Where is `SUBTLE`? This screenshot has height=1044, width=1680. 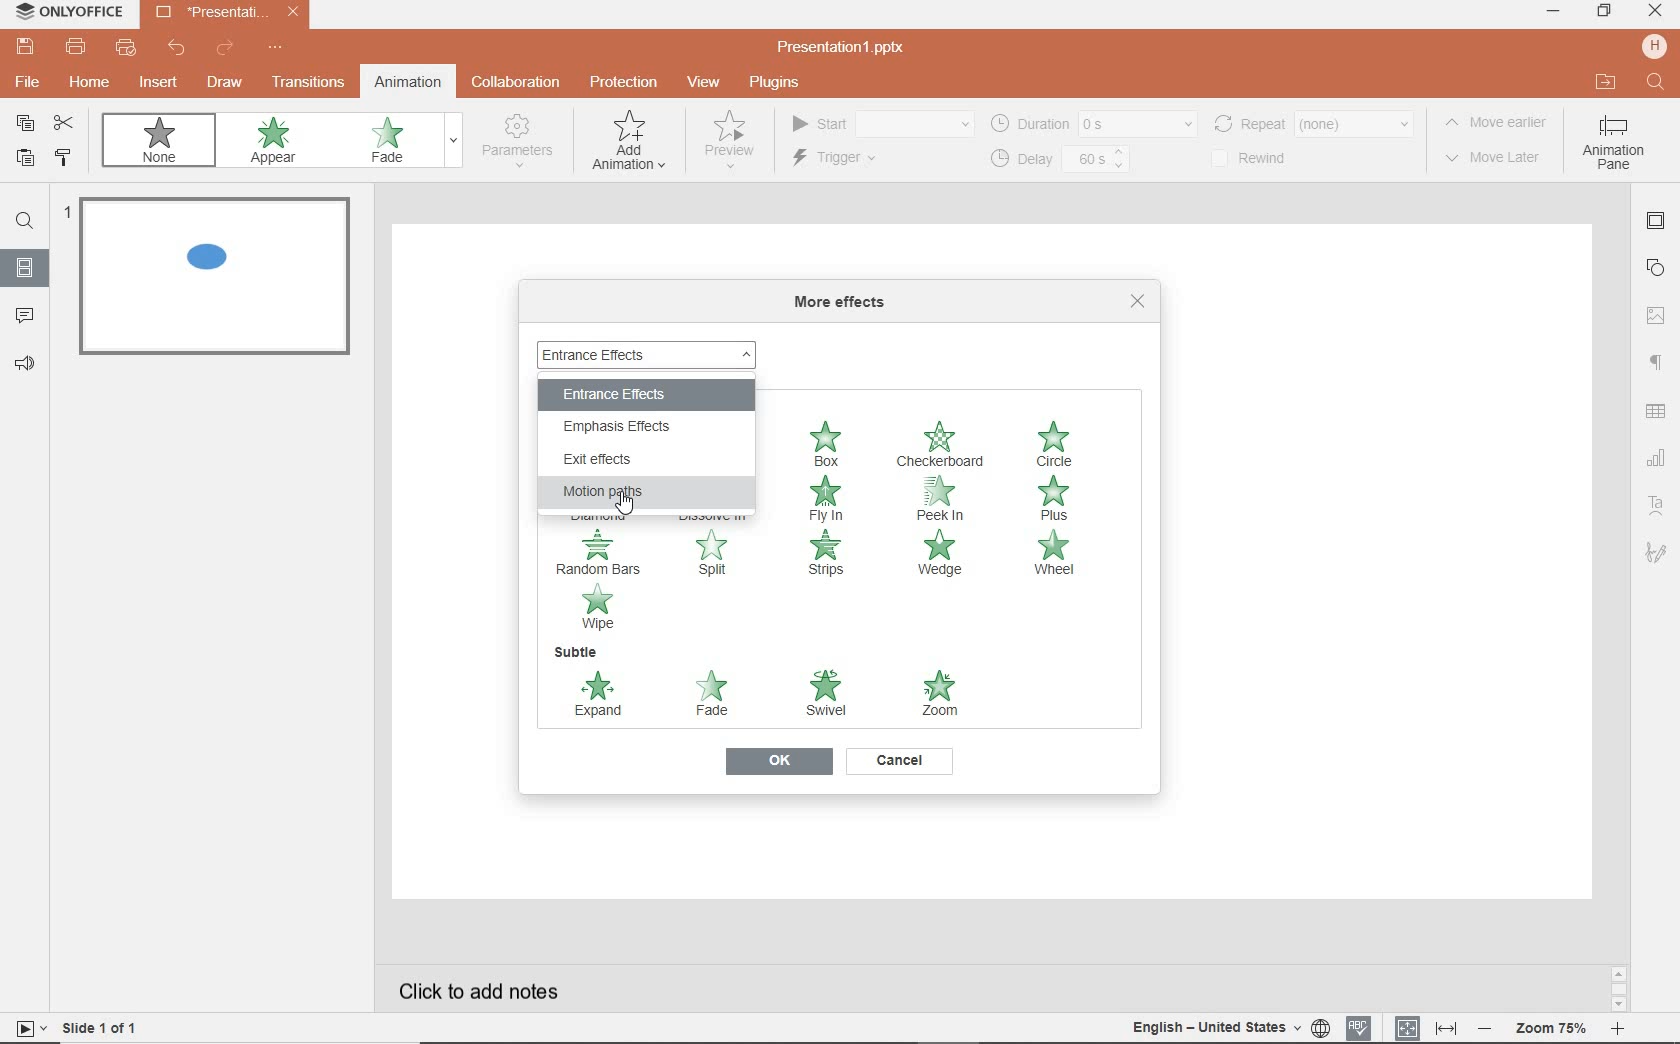
SUBTLE is located at coordinates (575, 652).